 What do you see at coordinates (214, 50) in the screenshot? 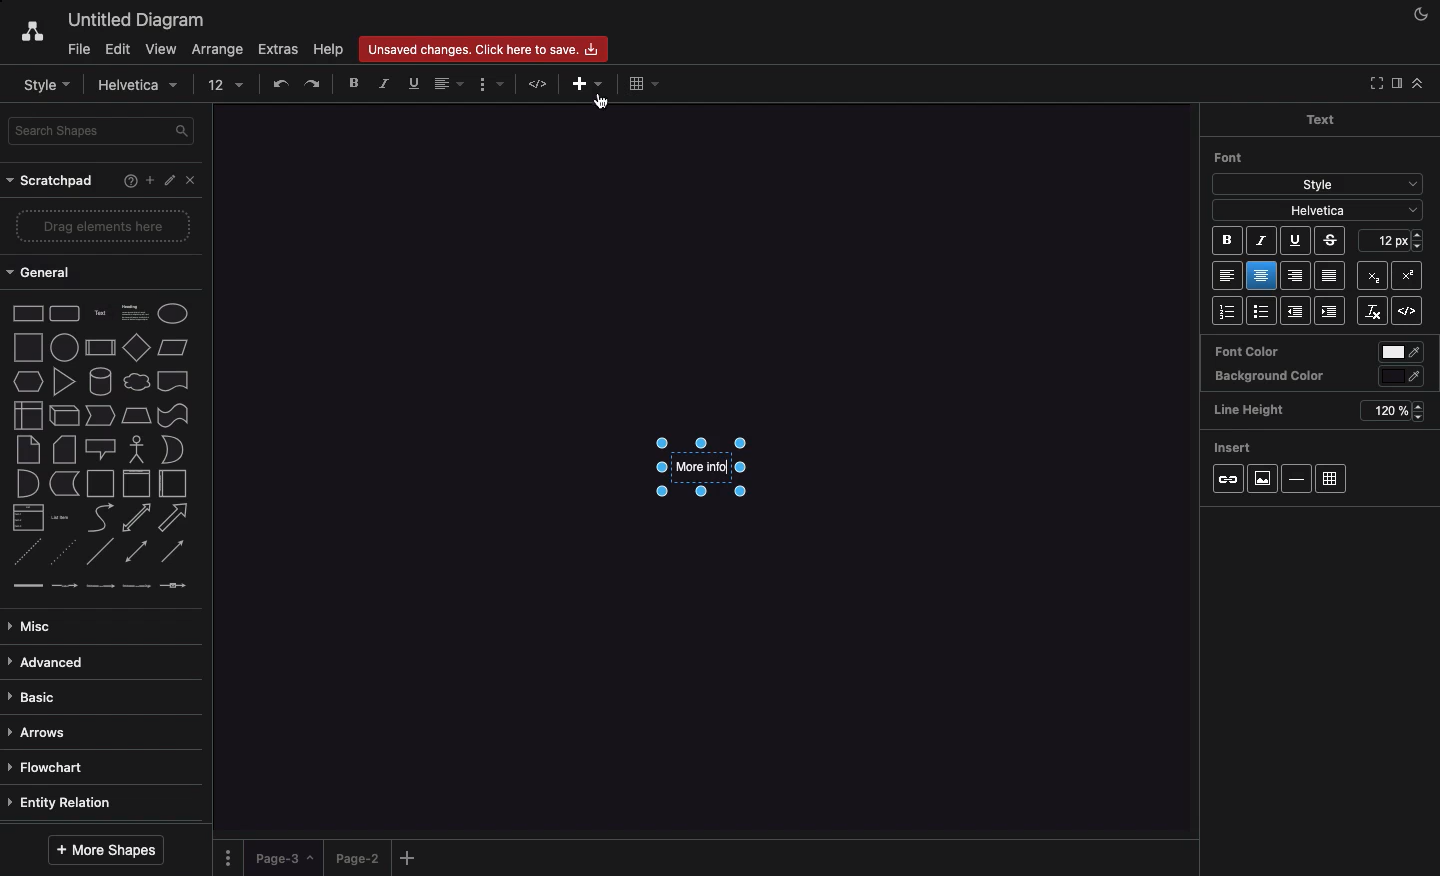
I see `Arrange` at bounding box center [214, 50].